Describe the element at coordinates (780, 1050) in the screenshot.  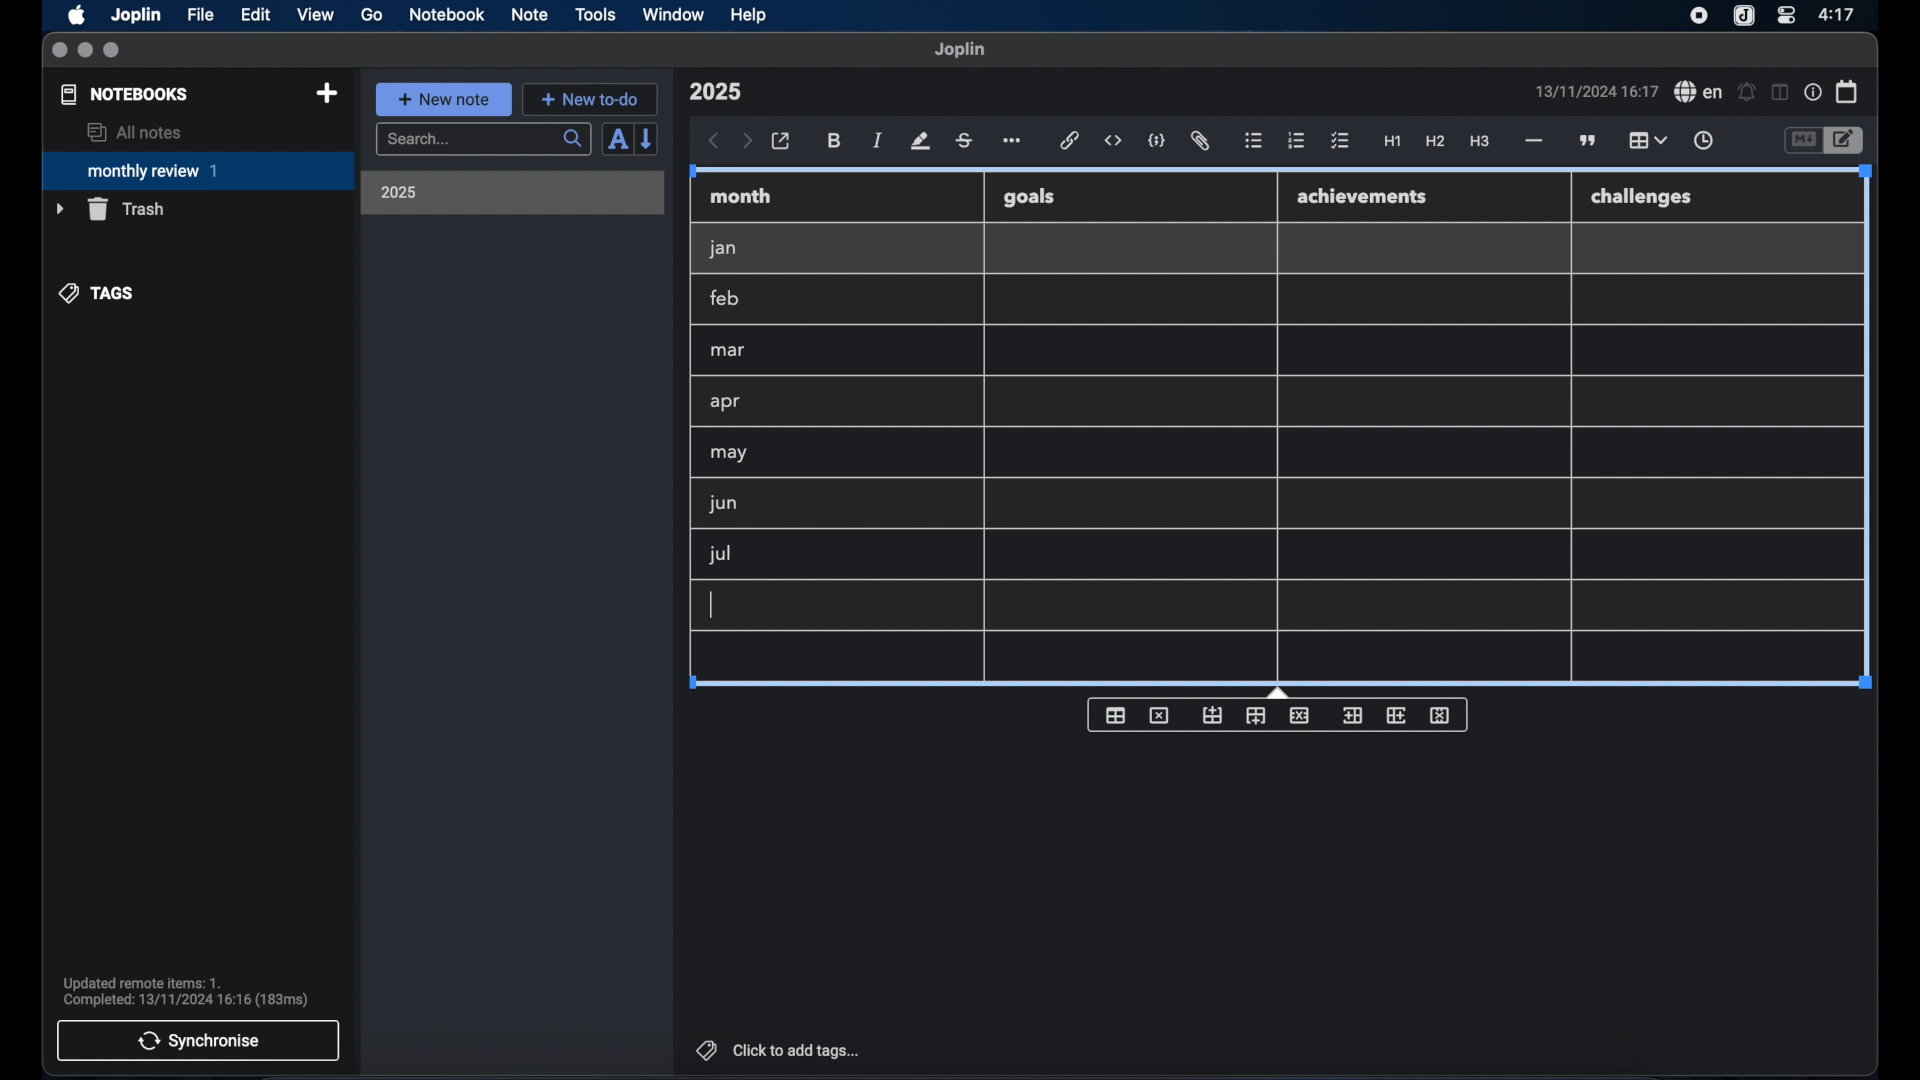
I see `click to add tags` at that location.